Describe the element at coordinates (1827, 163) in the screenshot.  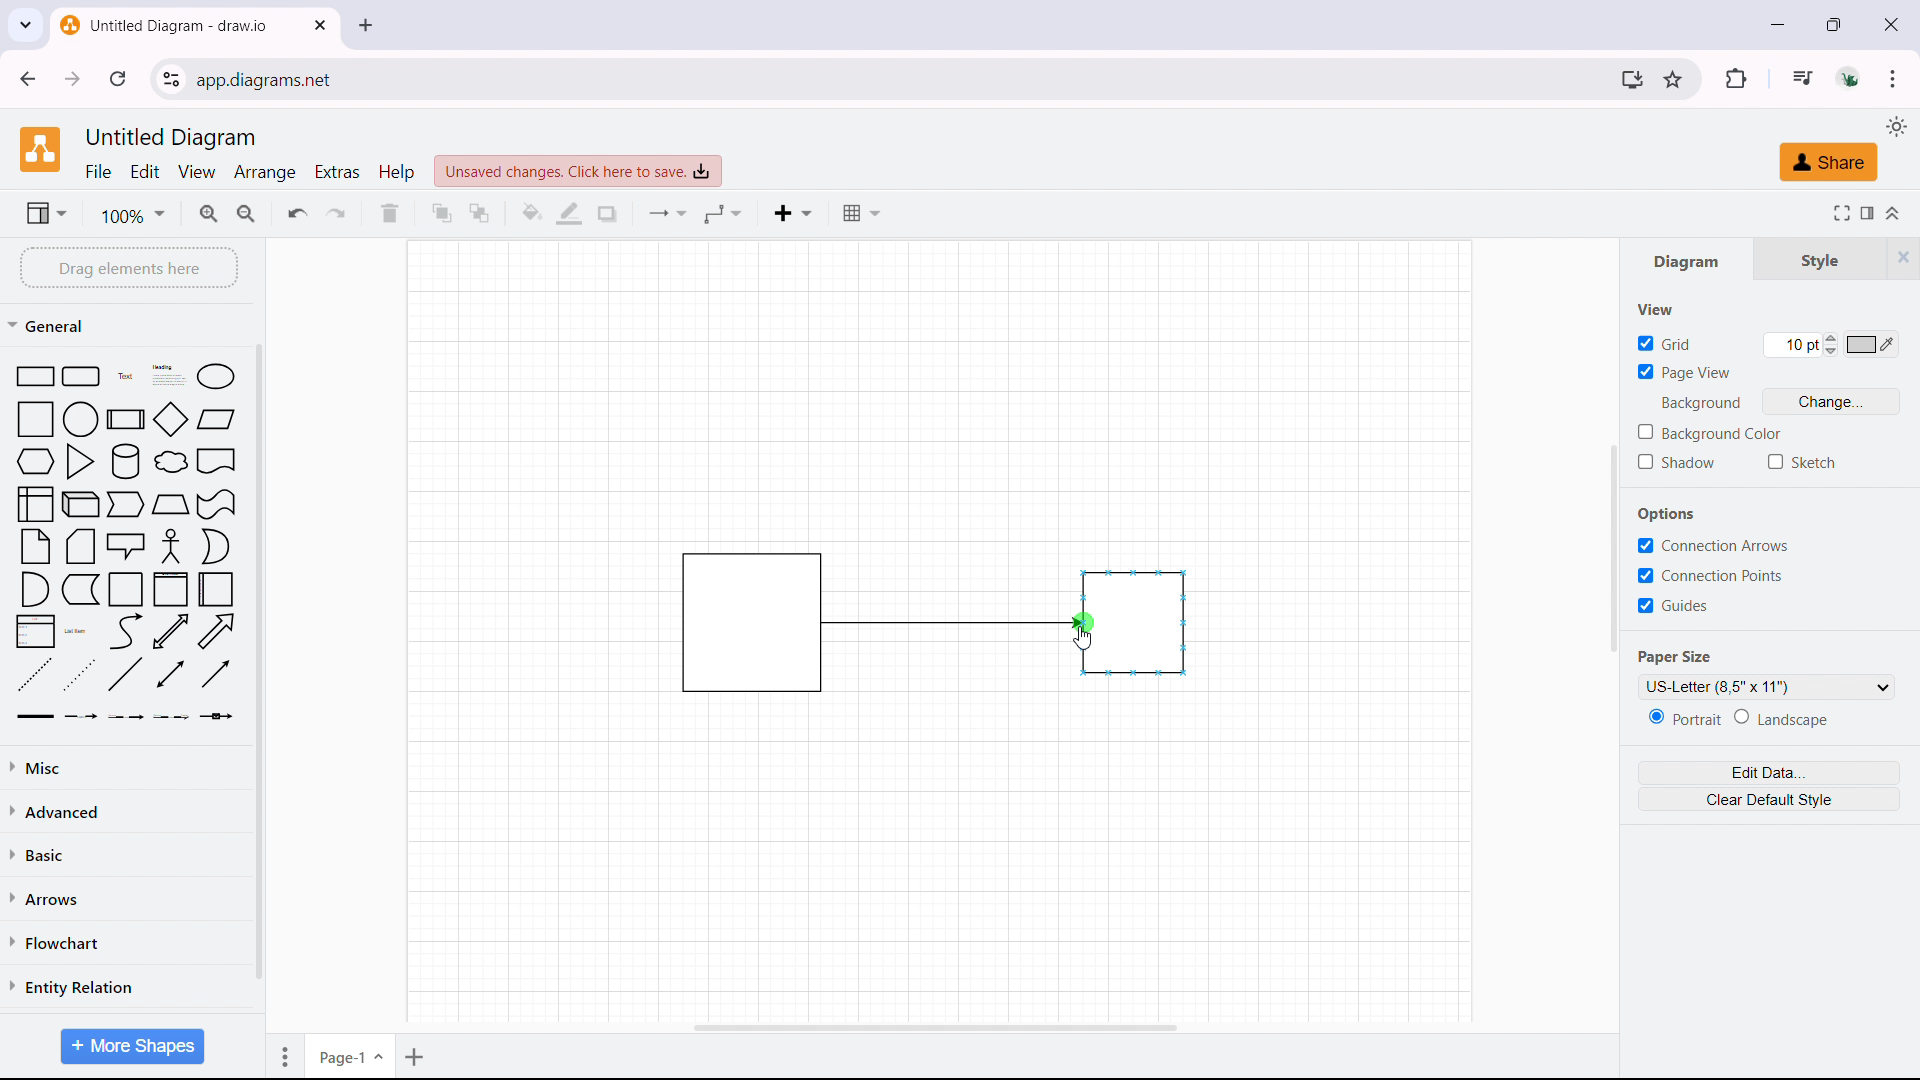
I see `share` at that location.